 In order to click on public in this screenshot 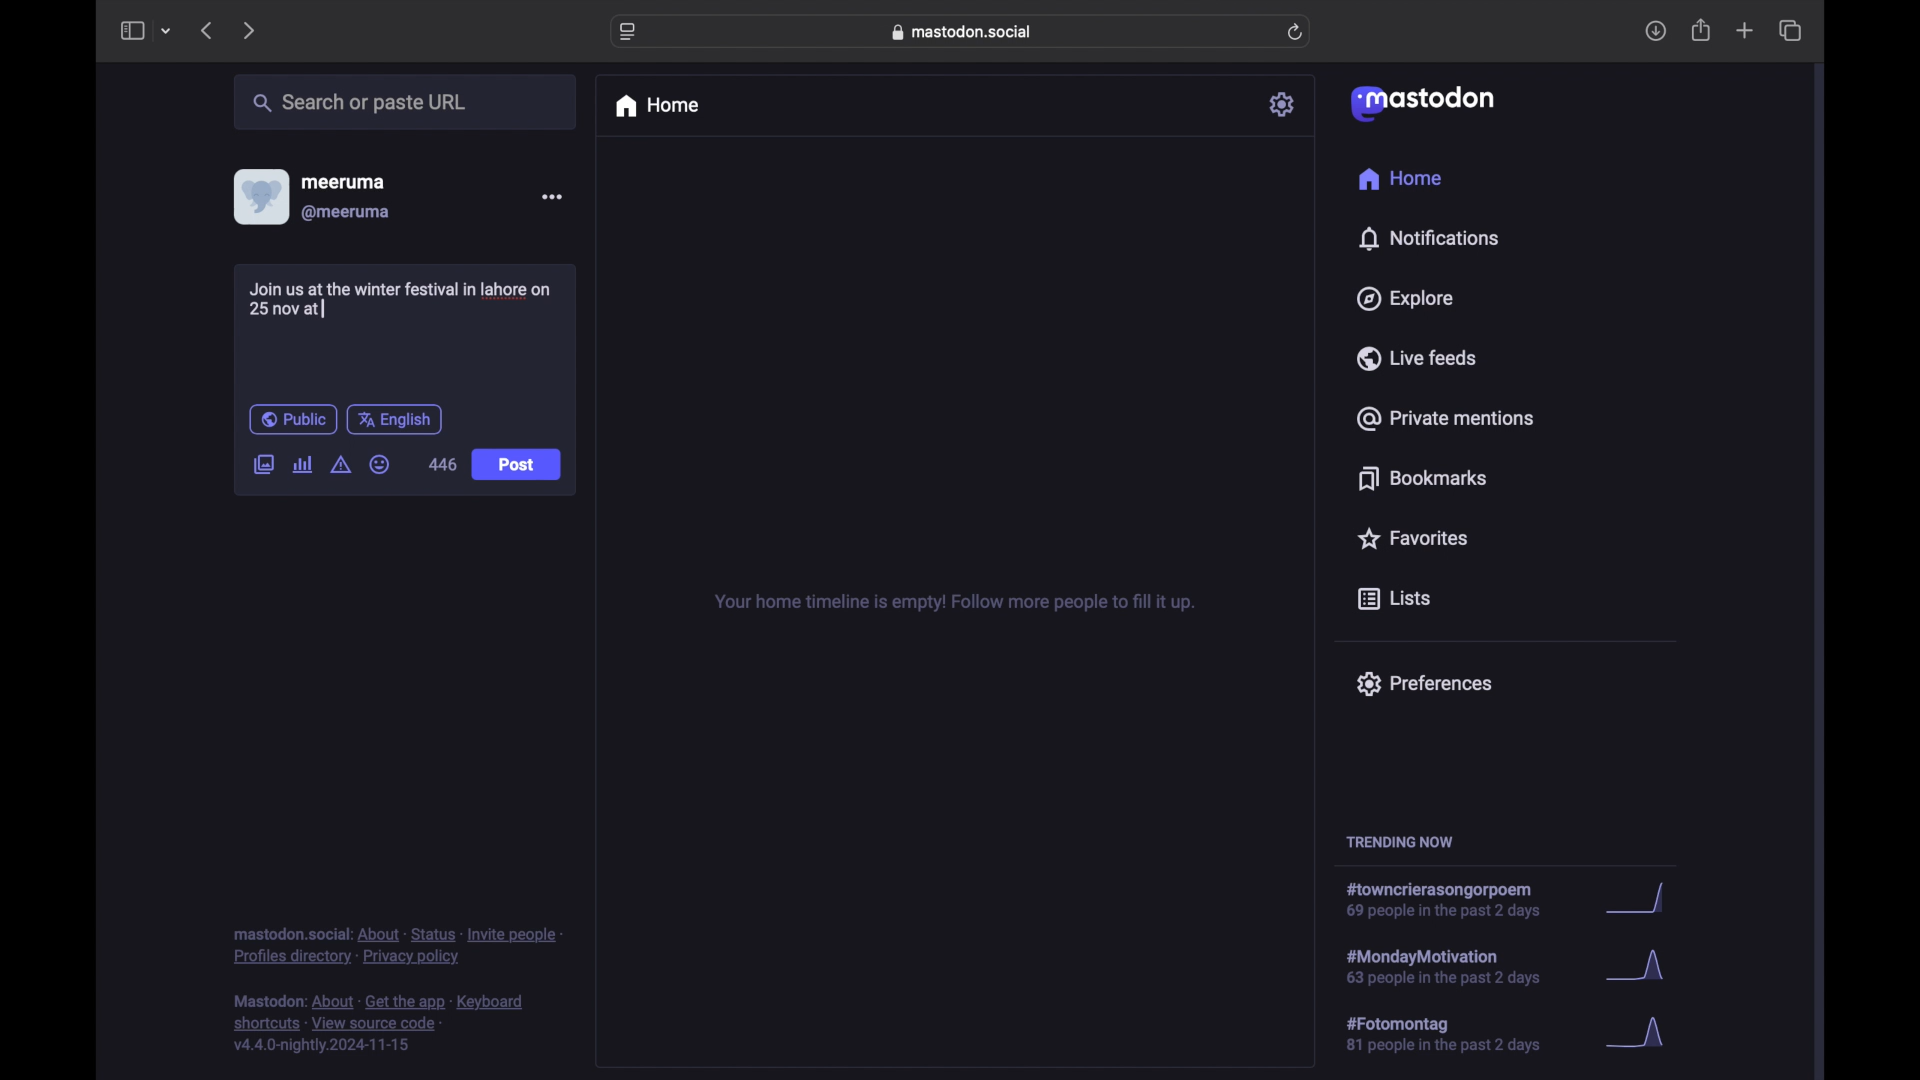, I will do `click(292, 419)`.